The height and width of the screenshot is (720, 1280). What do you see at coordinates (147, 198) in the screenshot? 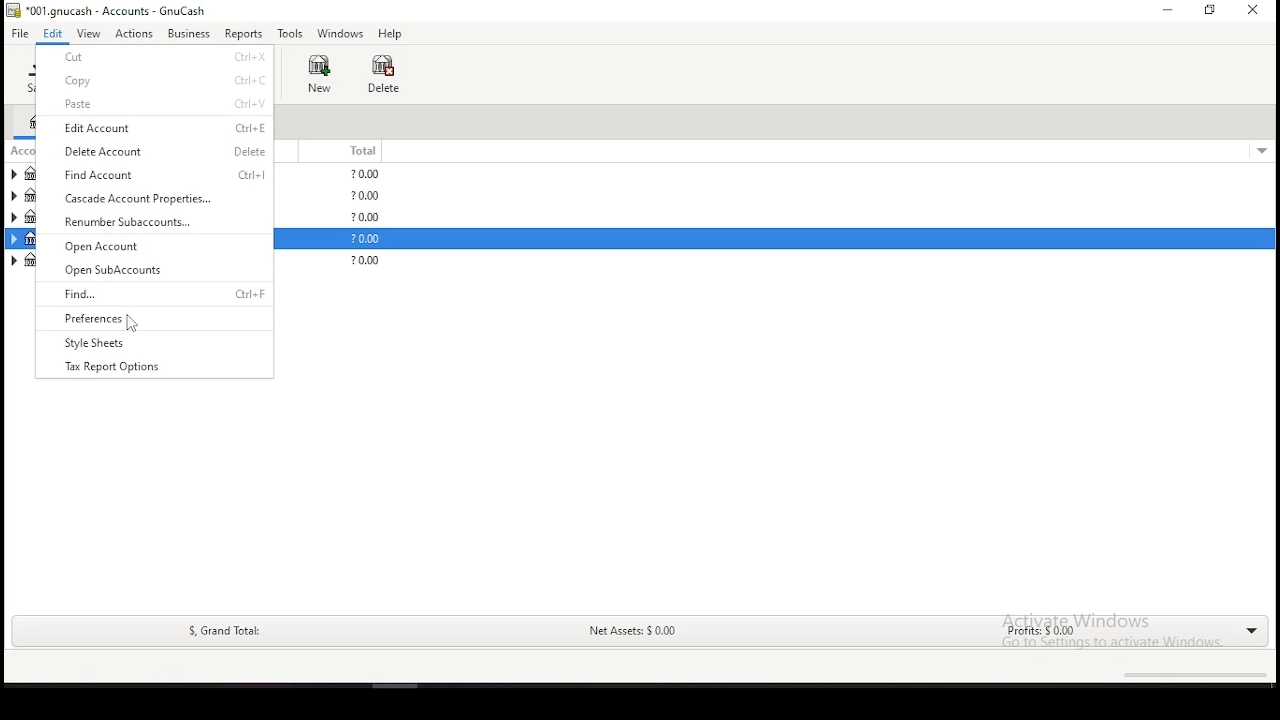
I see `cascade account properties` at bounding box center [147, 198].